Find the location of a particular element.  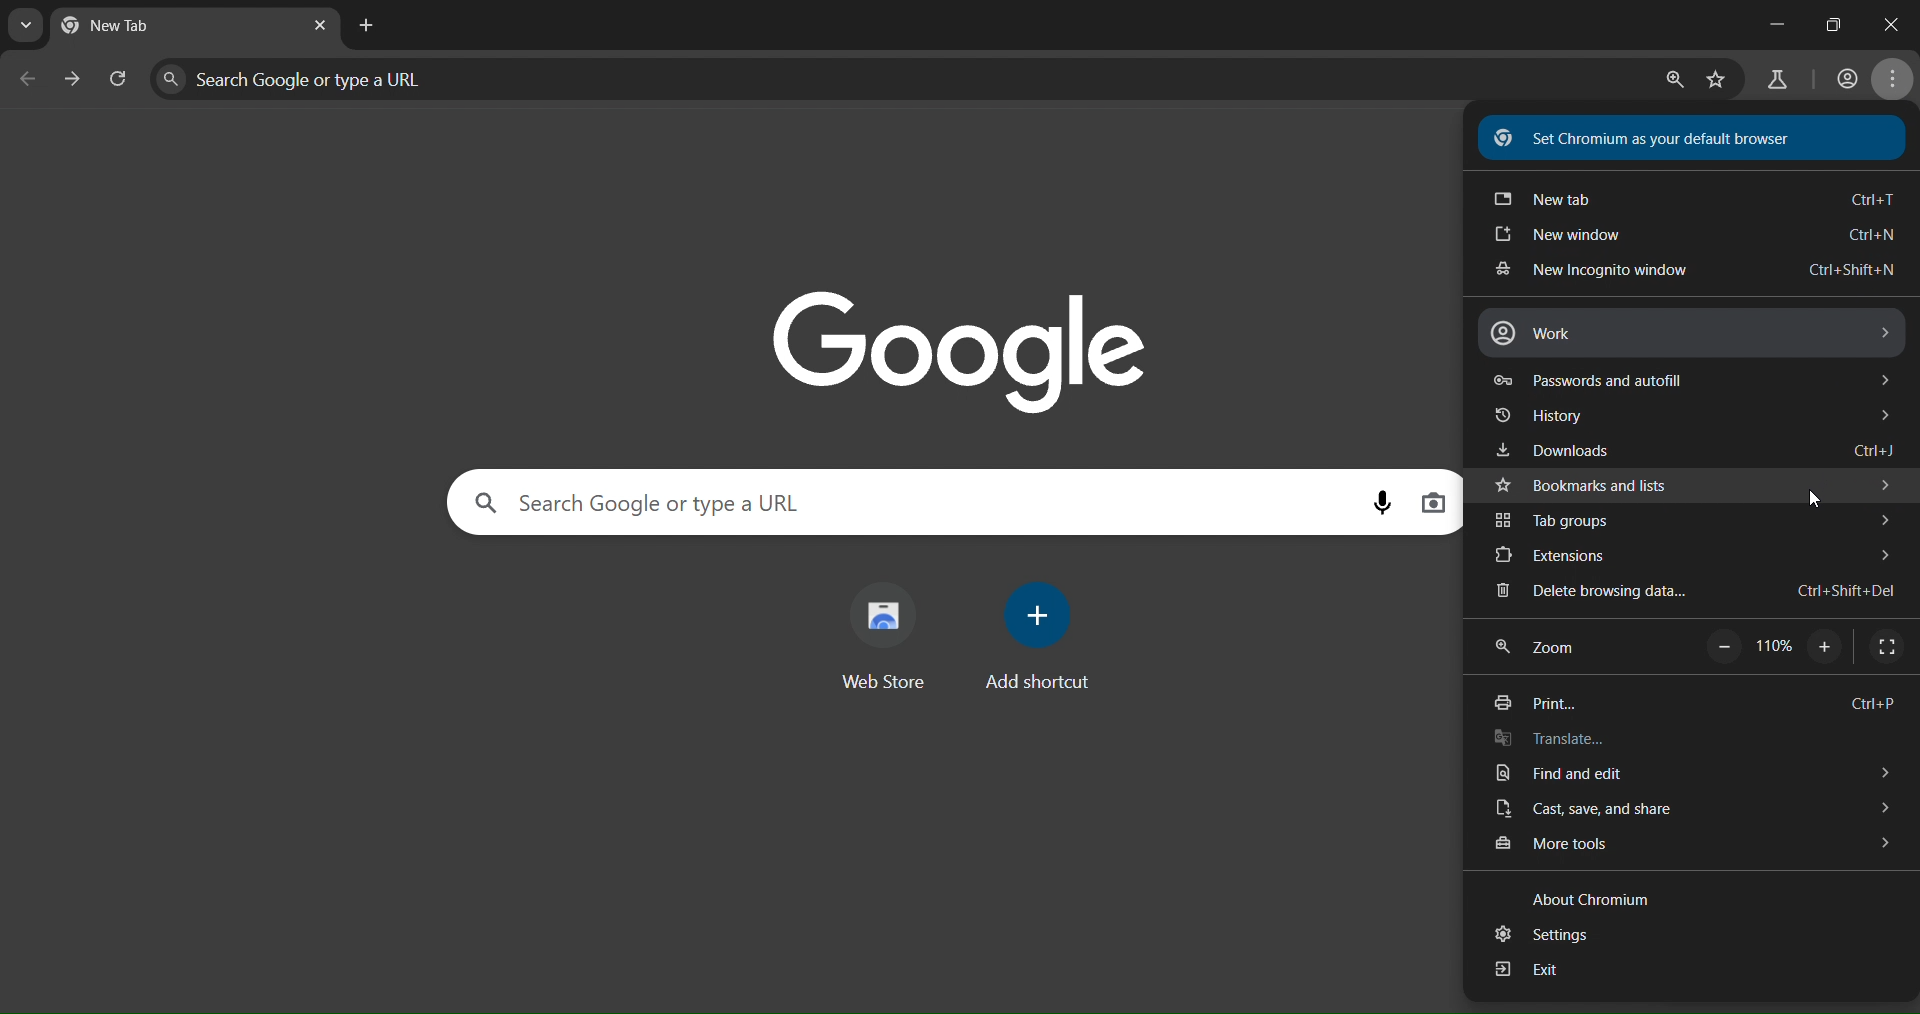

voice search is located at coordinates (1387, 504).